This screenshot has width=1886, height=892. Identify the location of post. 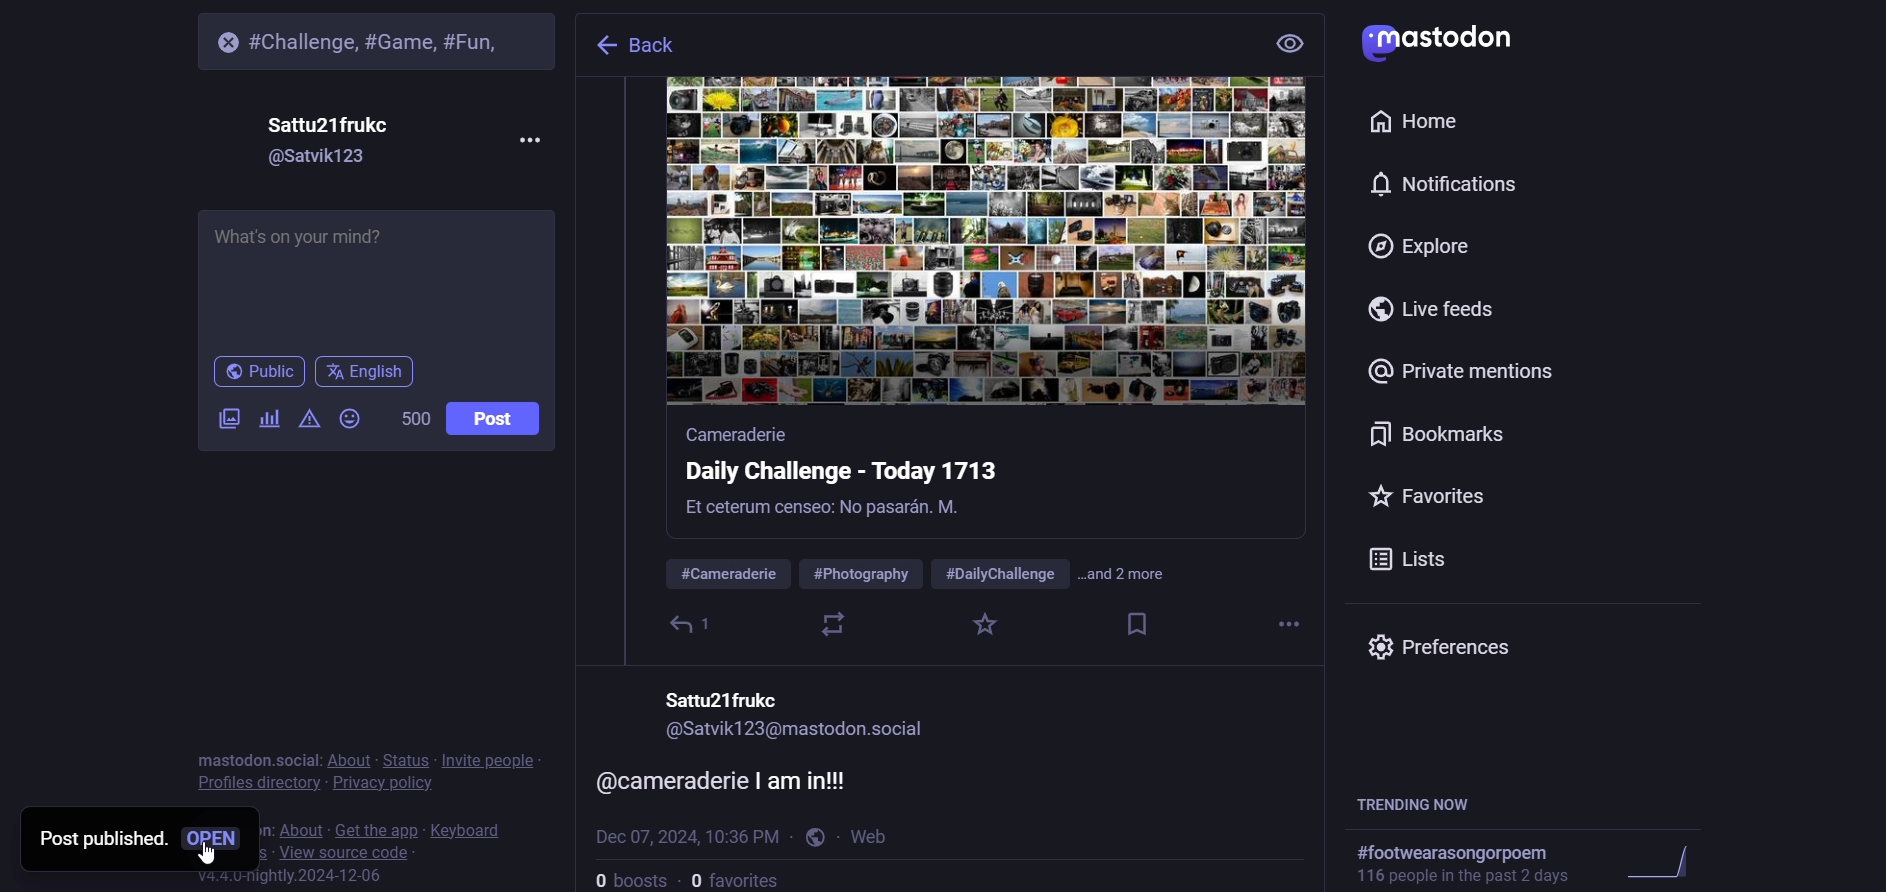
(493, 419).